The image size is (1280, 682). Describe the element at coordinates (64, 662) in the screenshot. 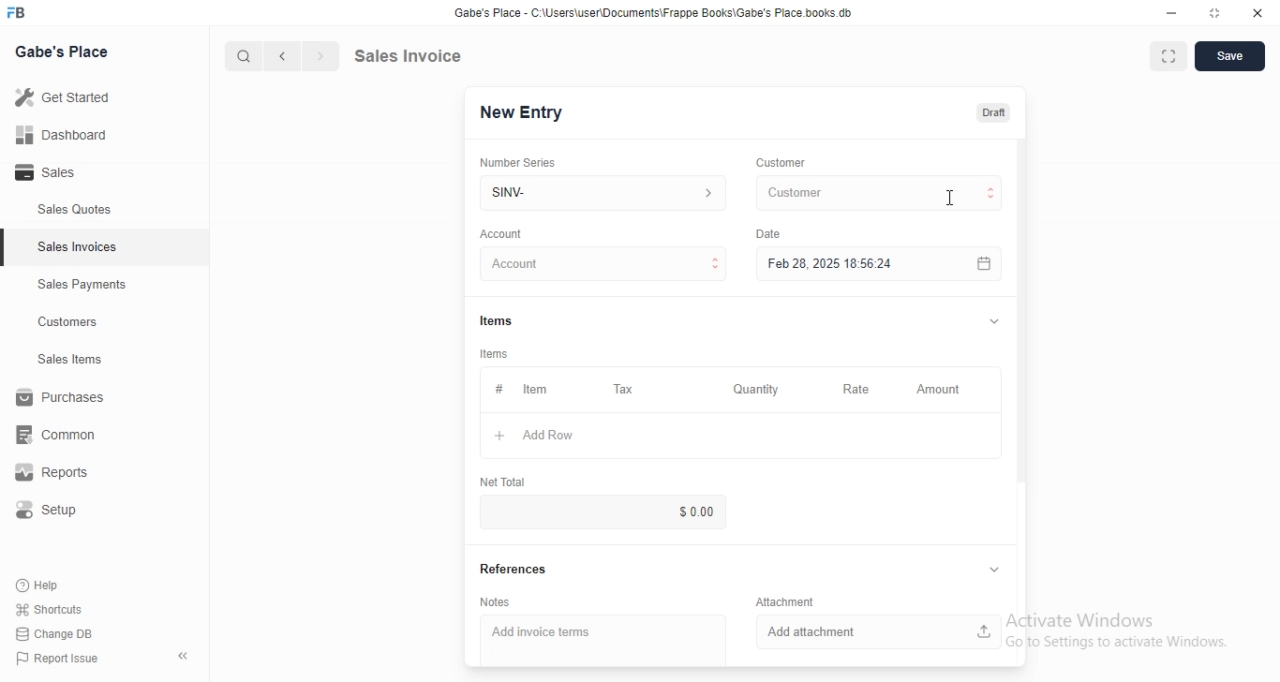

I see `PP Report Issue.` at that location.